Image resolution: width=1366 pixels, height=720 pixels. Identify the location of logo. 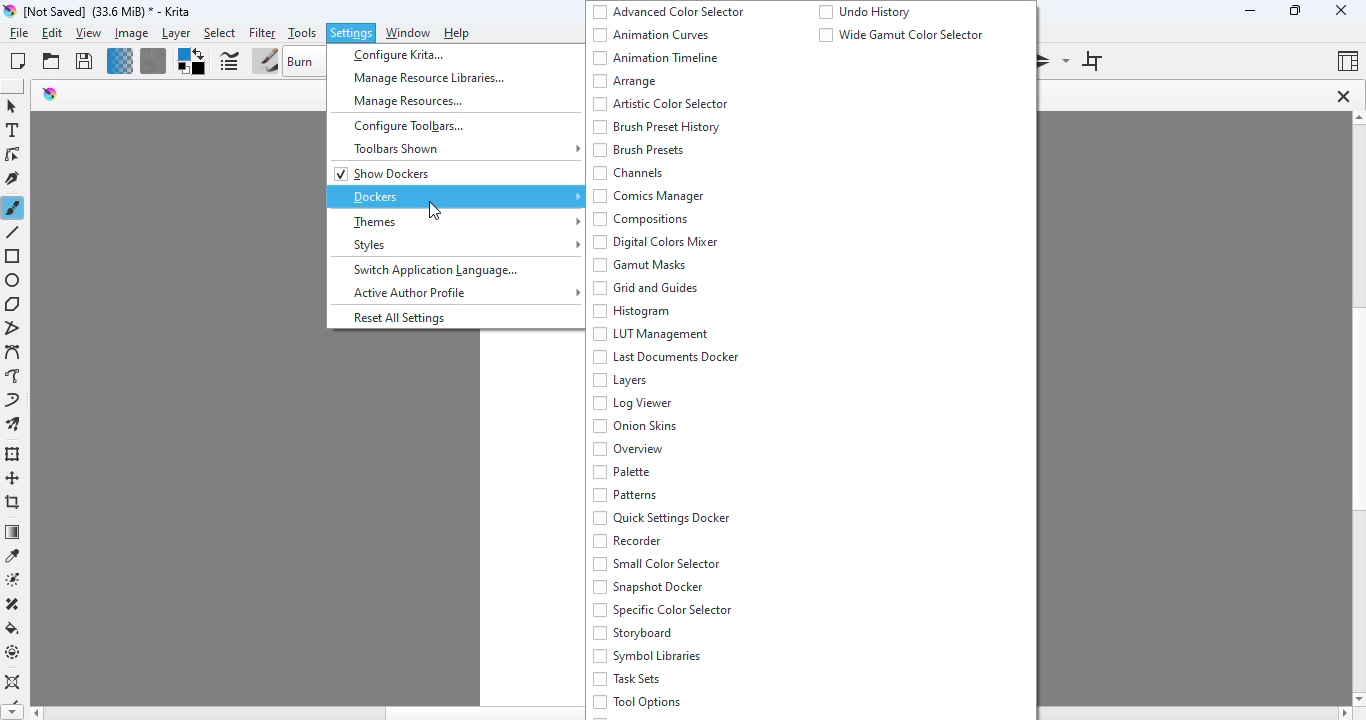
(9, 11).